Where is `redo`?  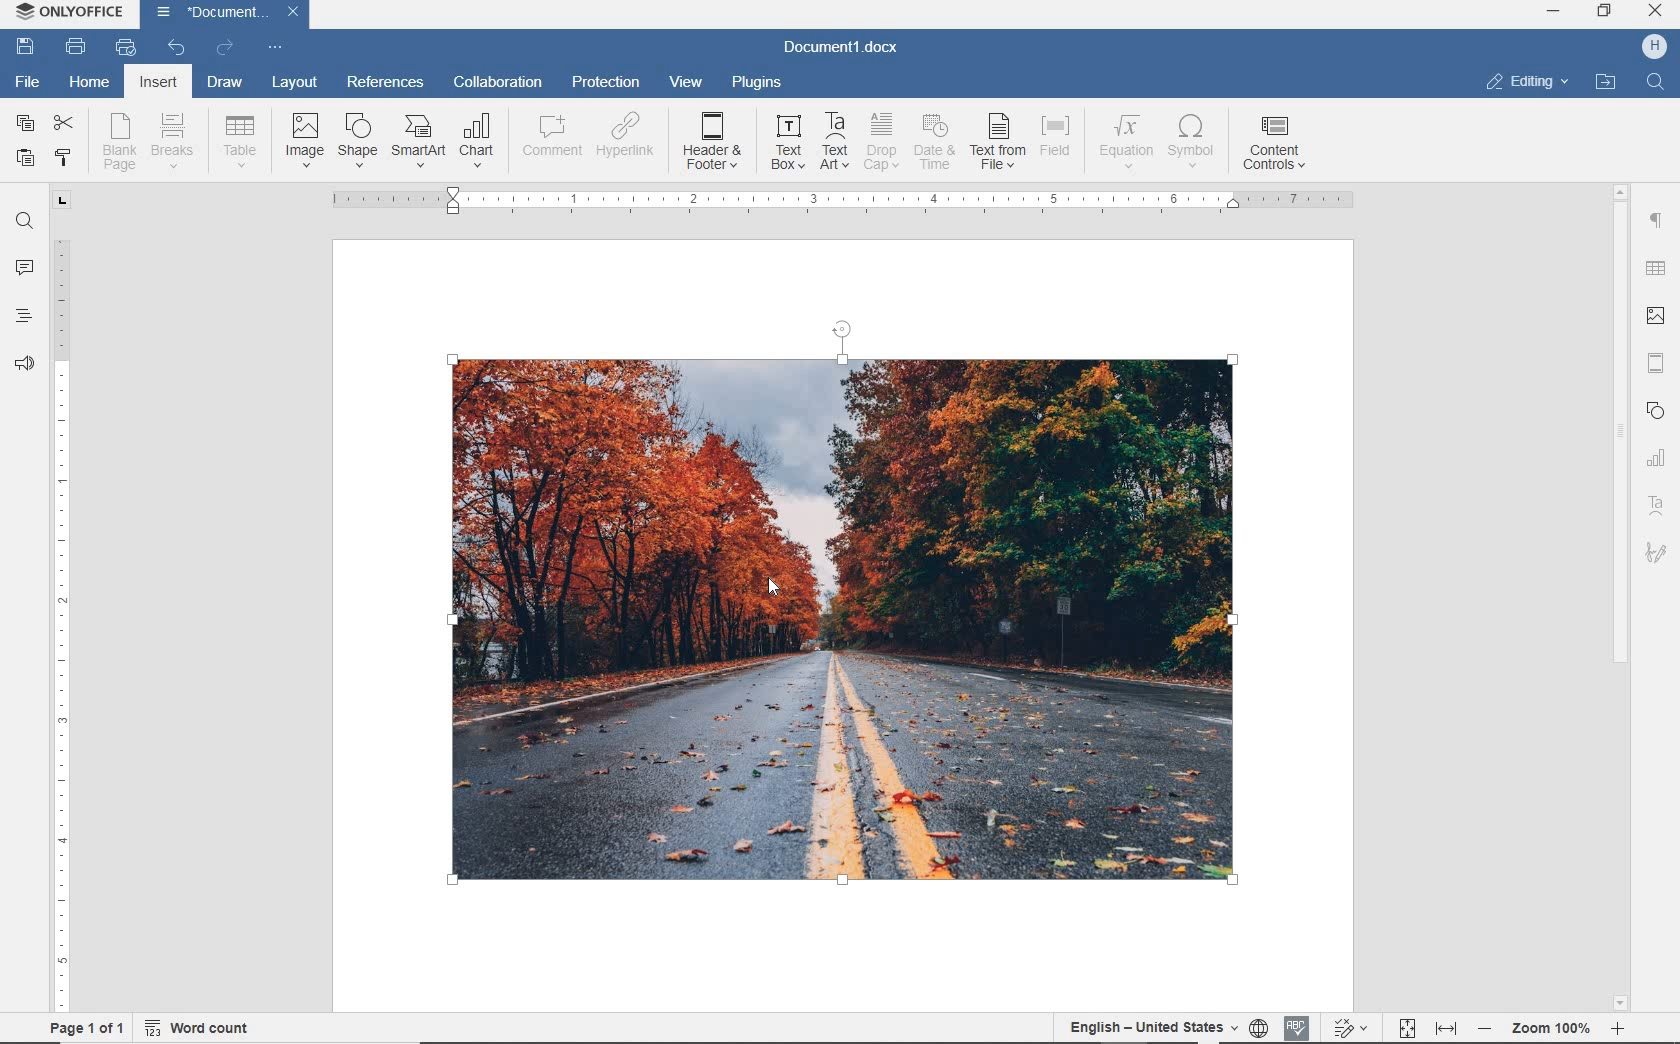 redo is located at coordinates (224, 48).